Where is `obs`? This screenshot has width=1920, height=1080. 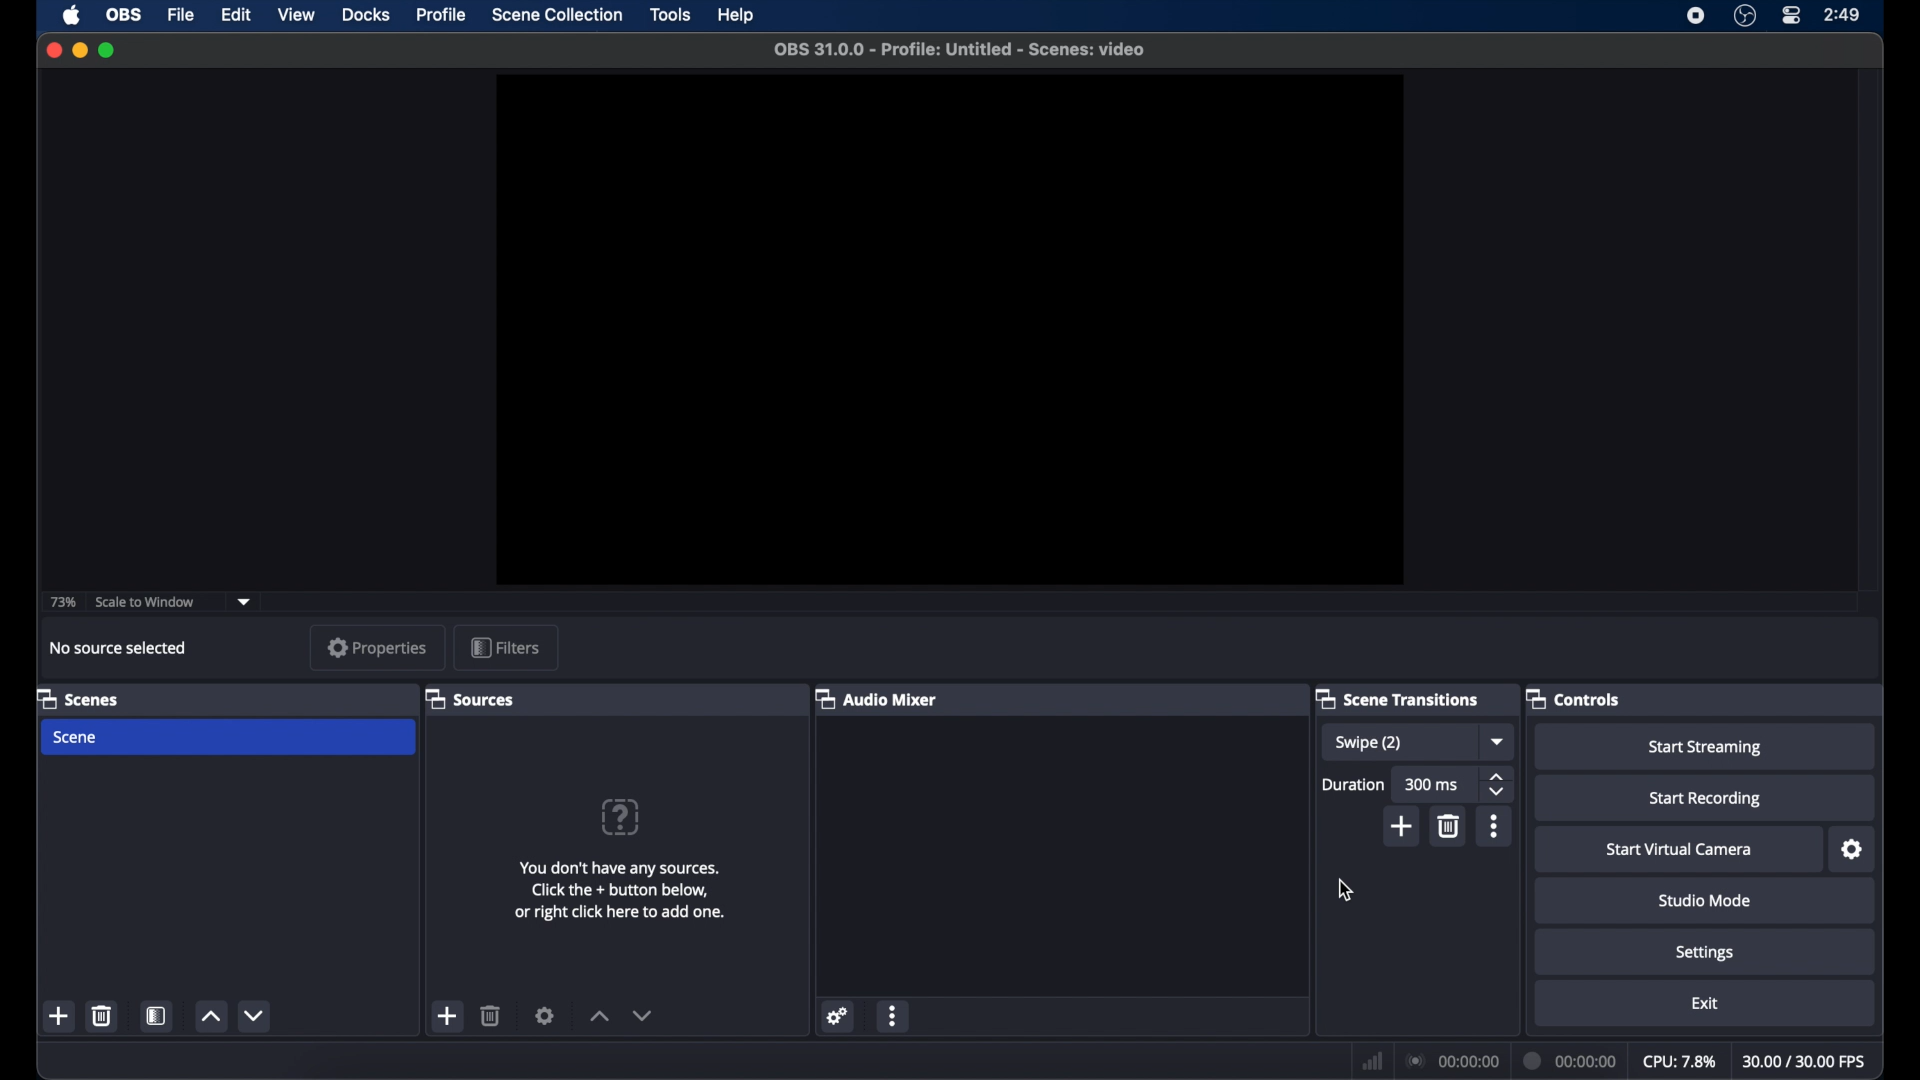 obs is located at coordinates (122, 13).